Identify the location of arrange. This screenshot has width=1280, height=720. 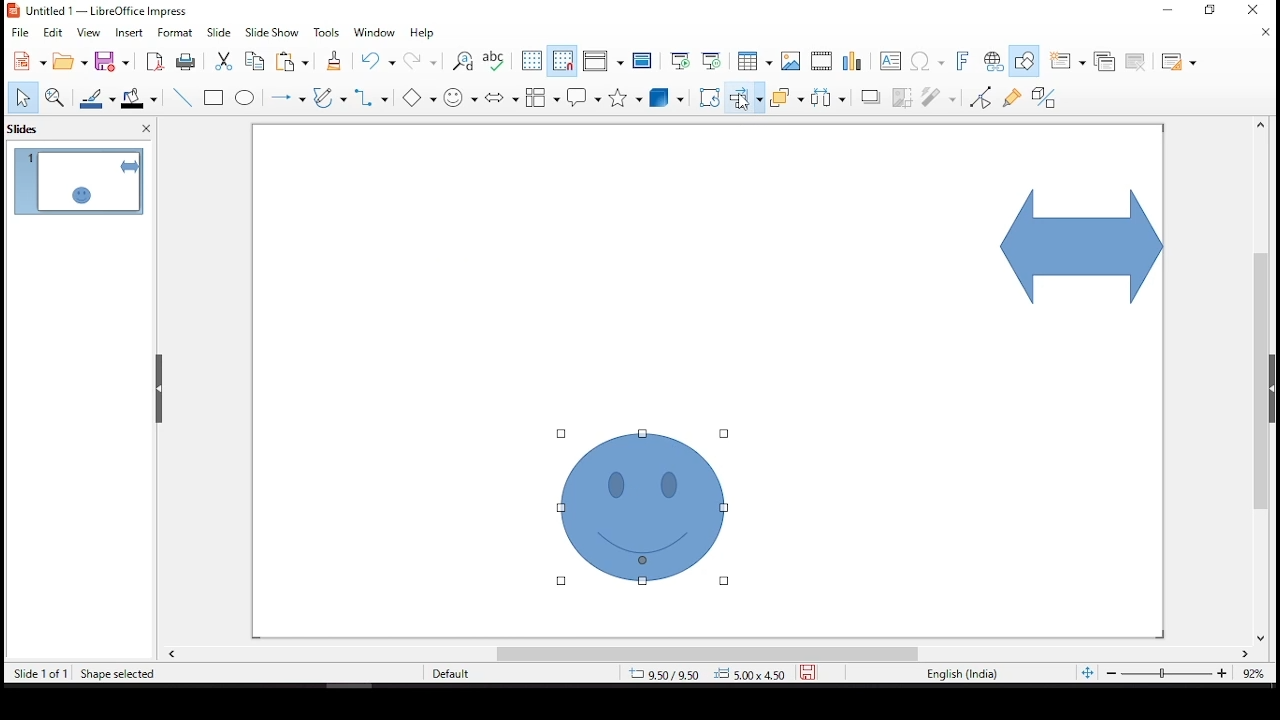
(785, 97).